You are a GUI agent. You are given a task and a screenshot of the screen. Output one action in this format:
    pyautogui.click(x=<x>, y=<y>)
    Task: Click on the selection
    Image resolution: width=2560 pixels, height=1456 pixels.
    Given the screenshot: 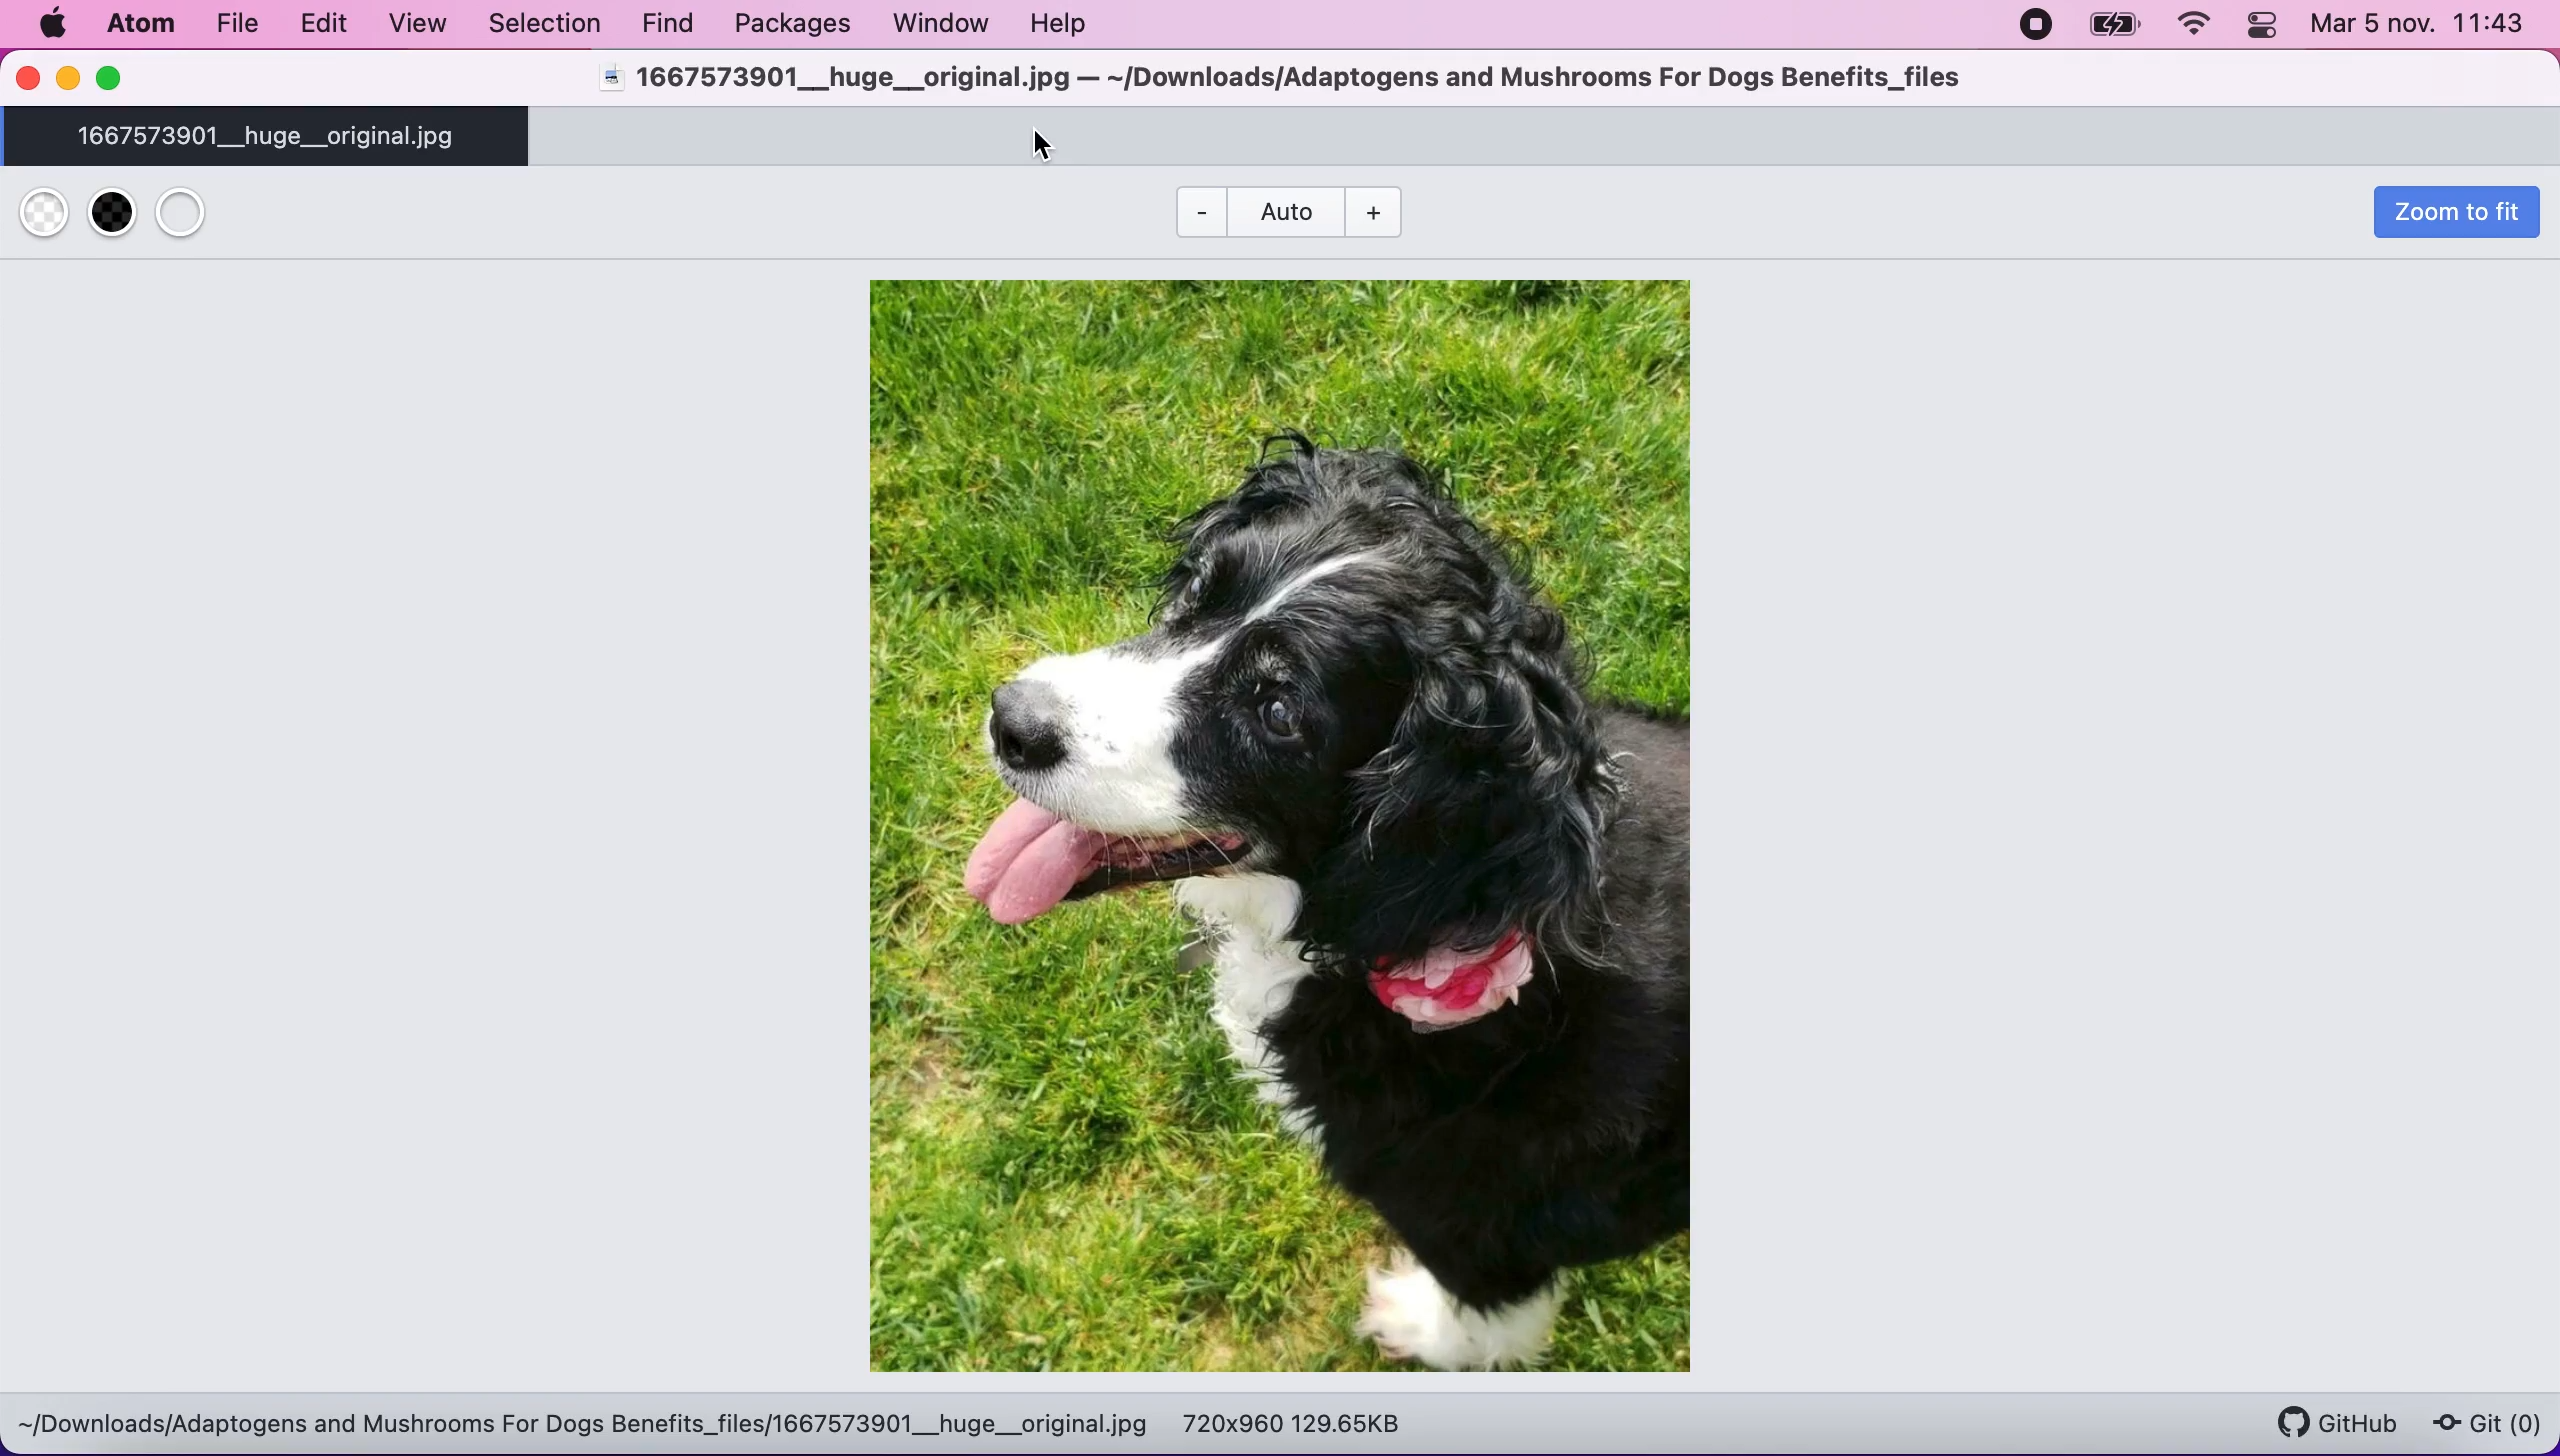 What is the action you would take?
    pyautogui.click(x=542, y=24)
    